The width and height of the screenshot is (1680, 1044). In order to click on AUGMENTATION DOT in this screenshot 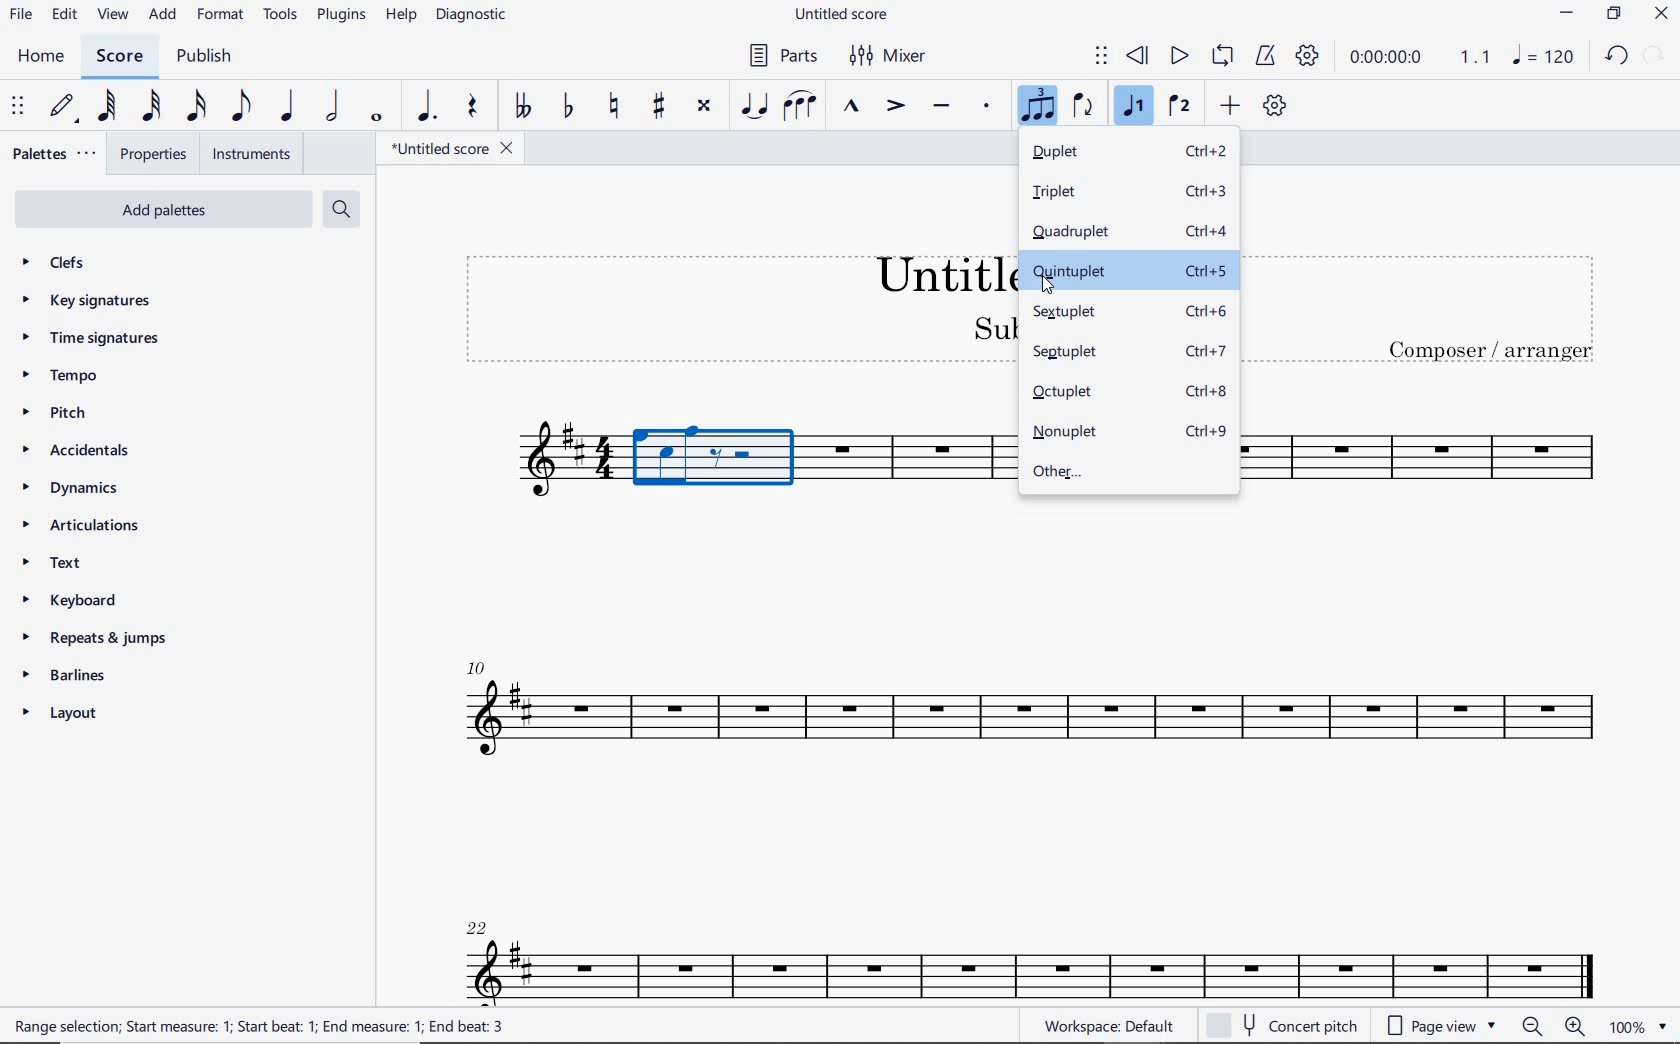, I will do `click(429, 107)`.